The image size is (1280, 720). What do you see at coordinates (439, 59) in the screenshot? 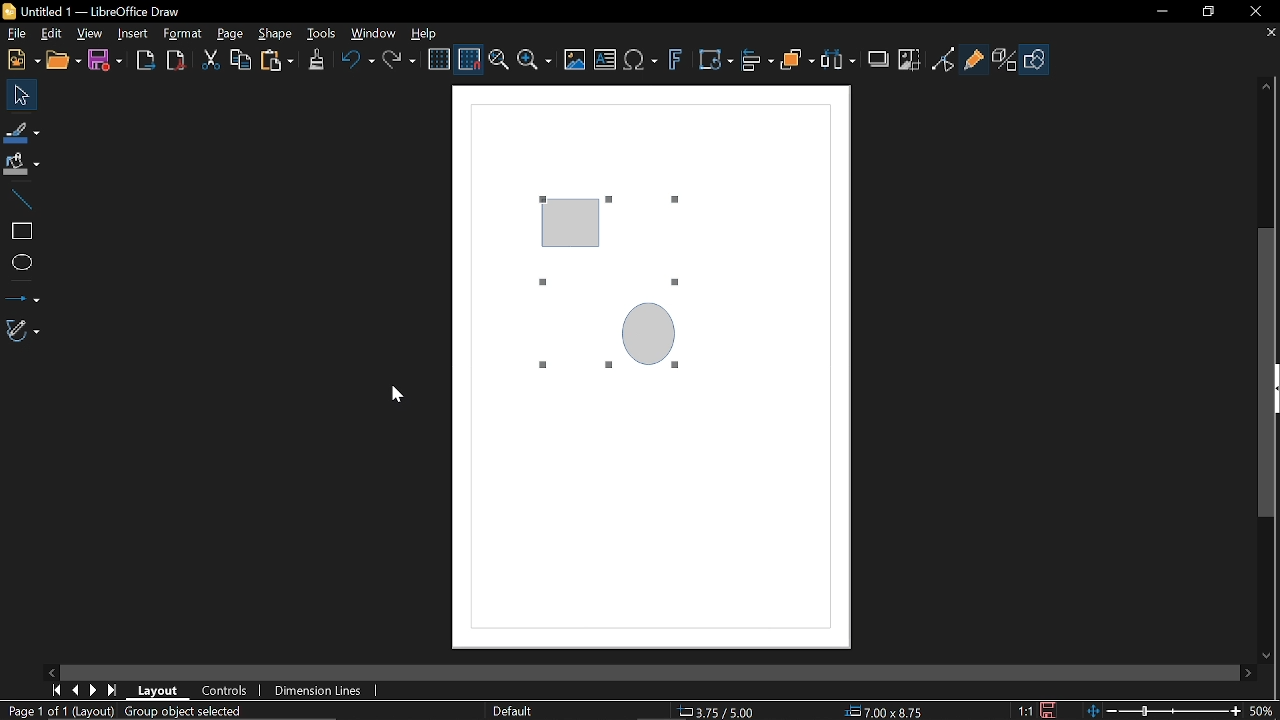
I see `Display grid` at bounding box center [439, 59].